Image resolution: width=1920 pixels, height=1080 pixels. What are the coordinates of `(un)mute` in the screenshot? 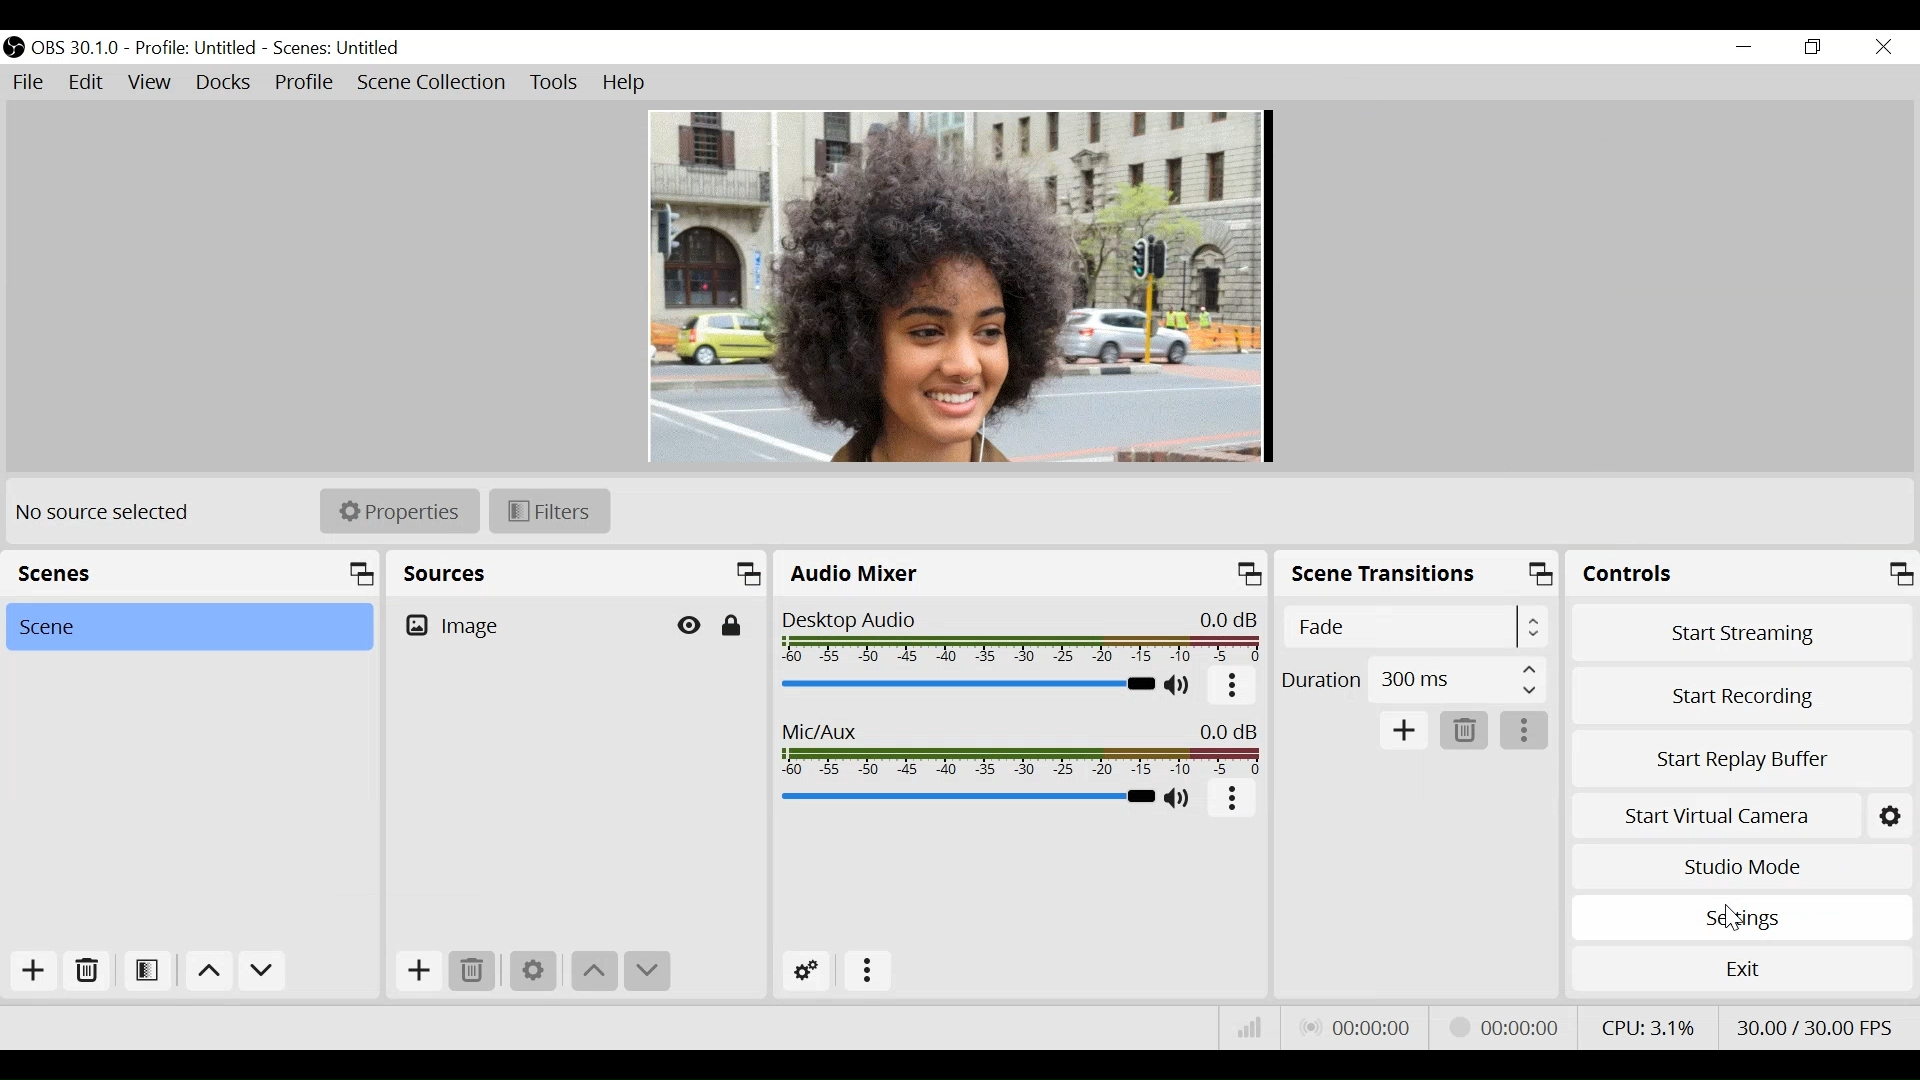 It's located at (1183, 685).